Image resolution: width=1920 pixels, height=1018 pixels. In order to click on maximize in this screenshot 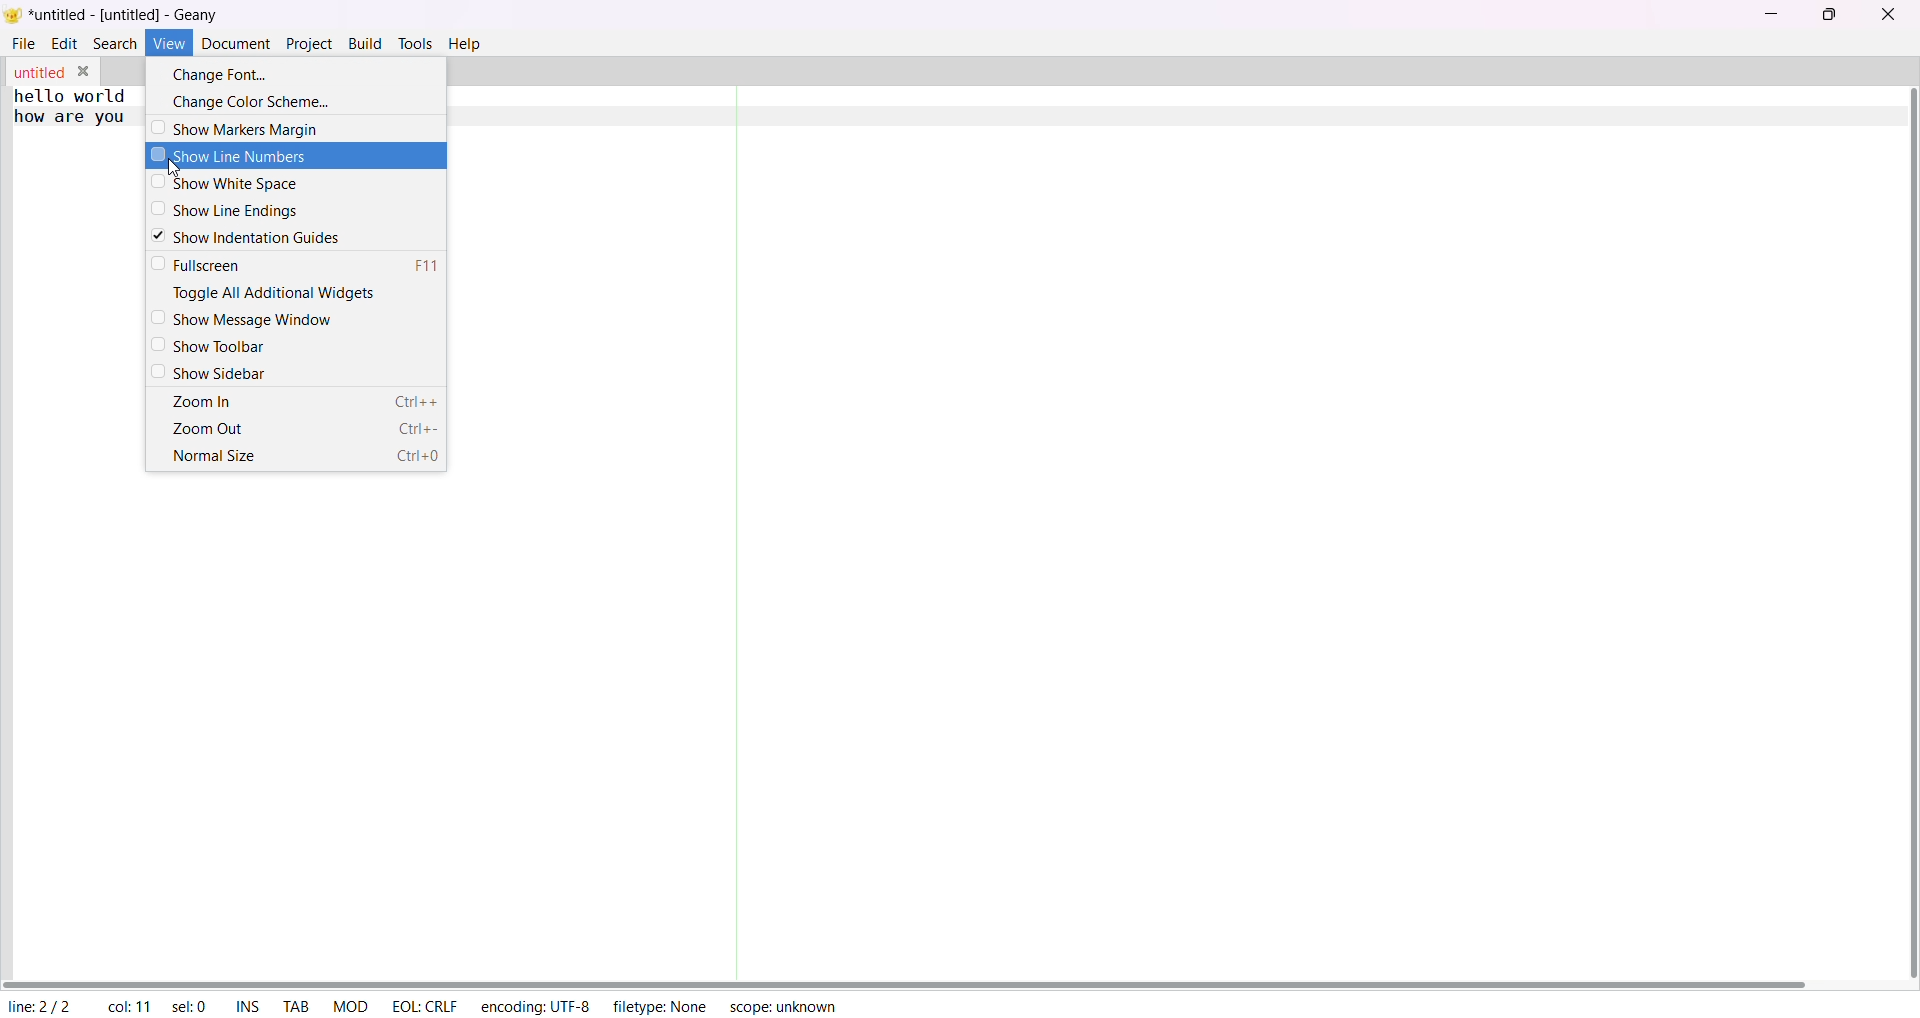, I will do `click(1833, 15)`.